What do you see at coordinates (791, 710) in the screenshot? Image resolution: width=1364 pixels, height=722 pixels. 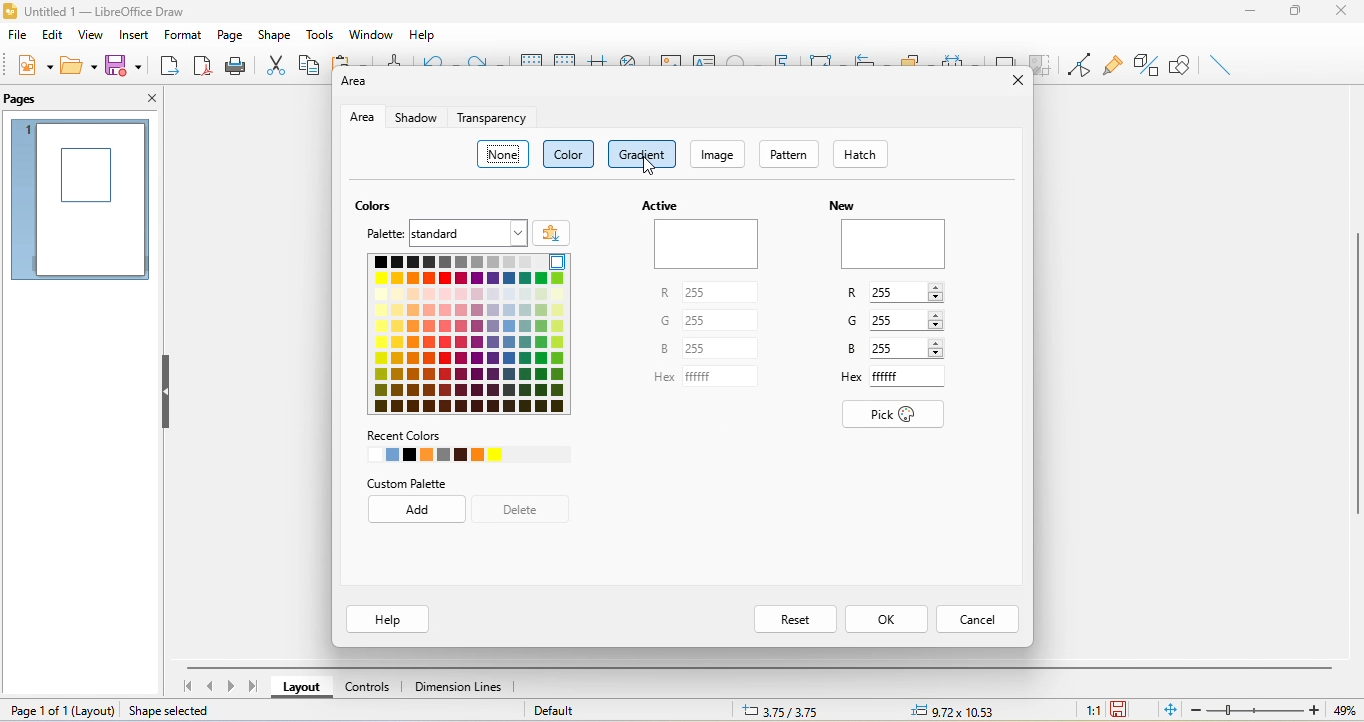 I see `6.13/8.02` at bounding box center [791, 710].